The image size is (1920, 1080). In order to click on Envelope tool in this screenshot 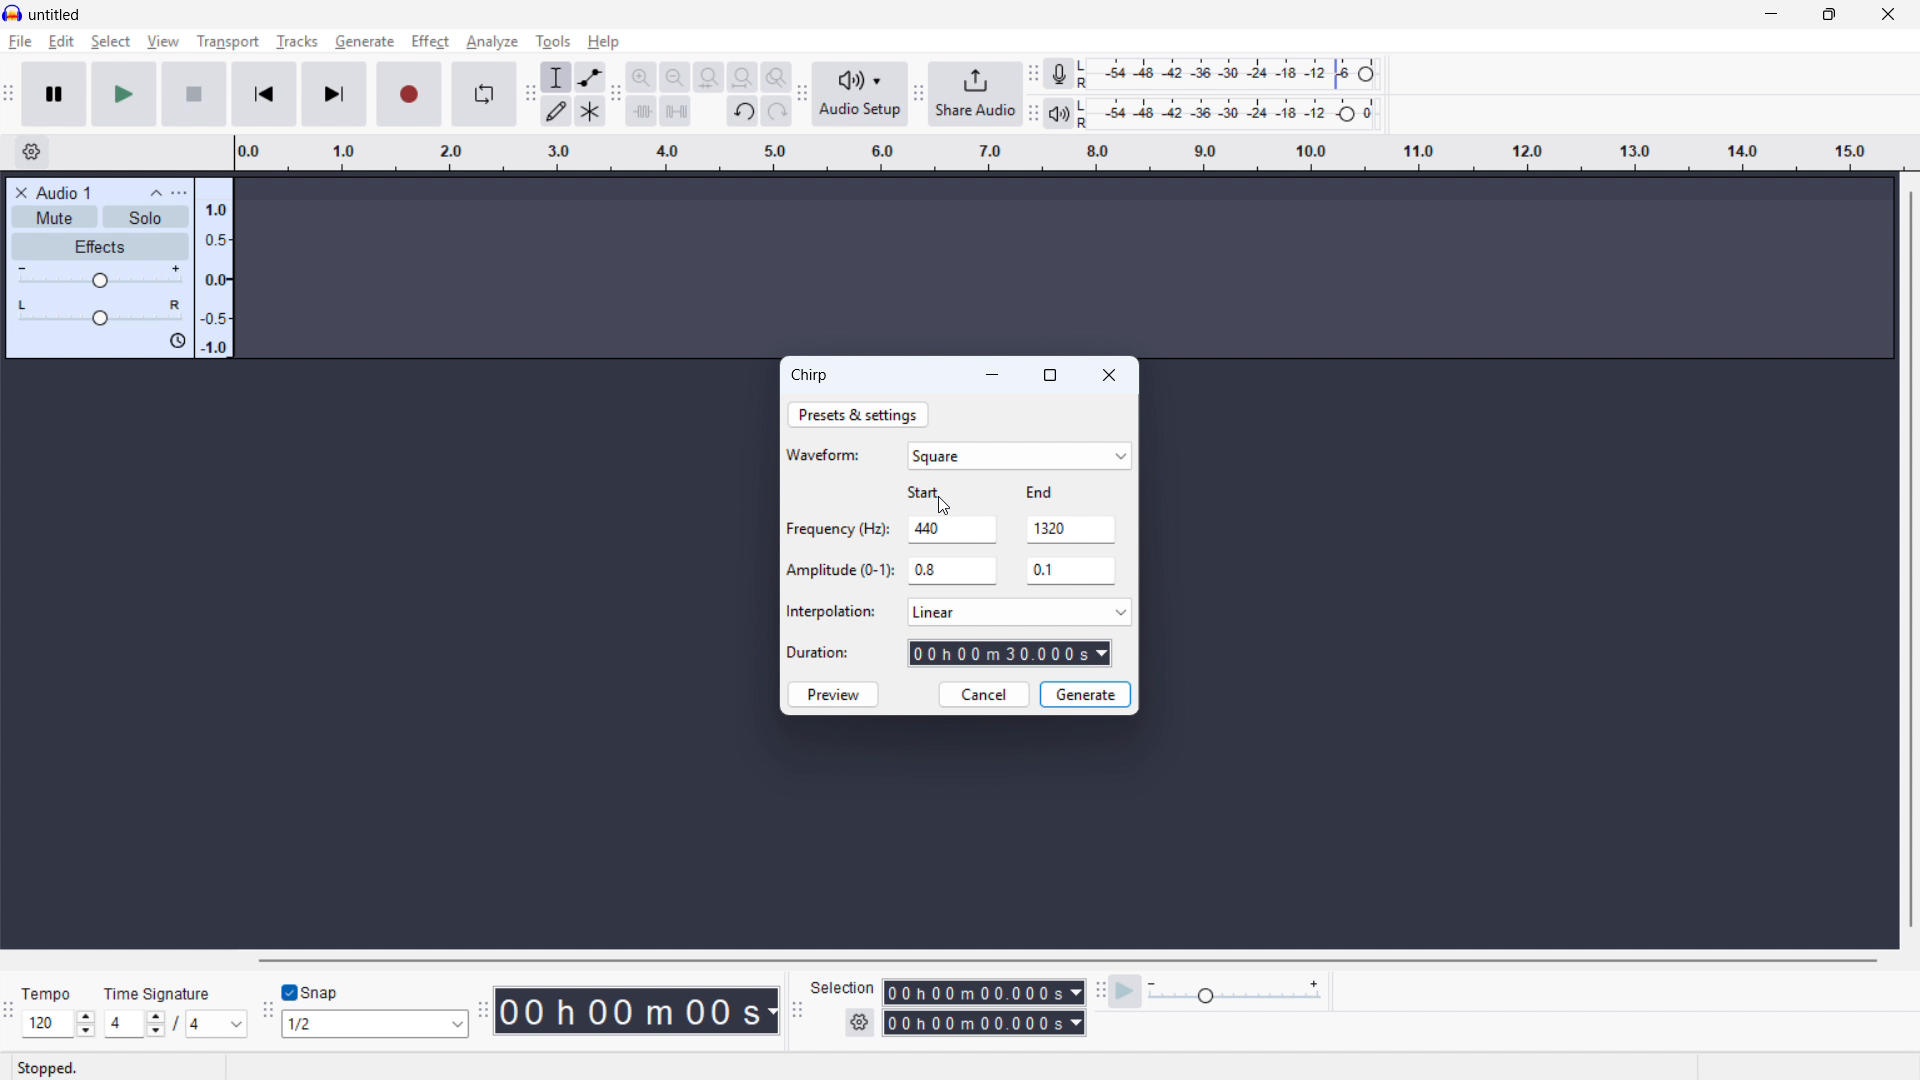, I will do `click(591, 77)`.